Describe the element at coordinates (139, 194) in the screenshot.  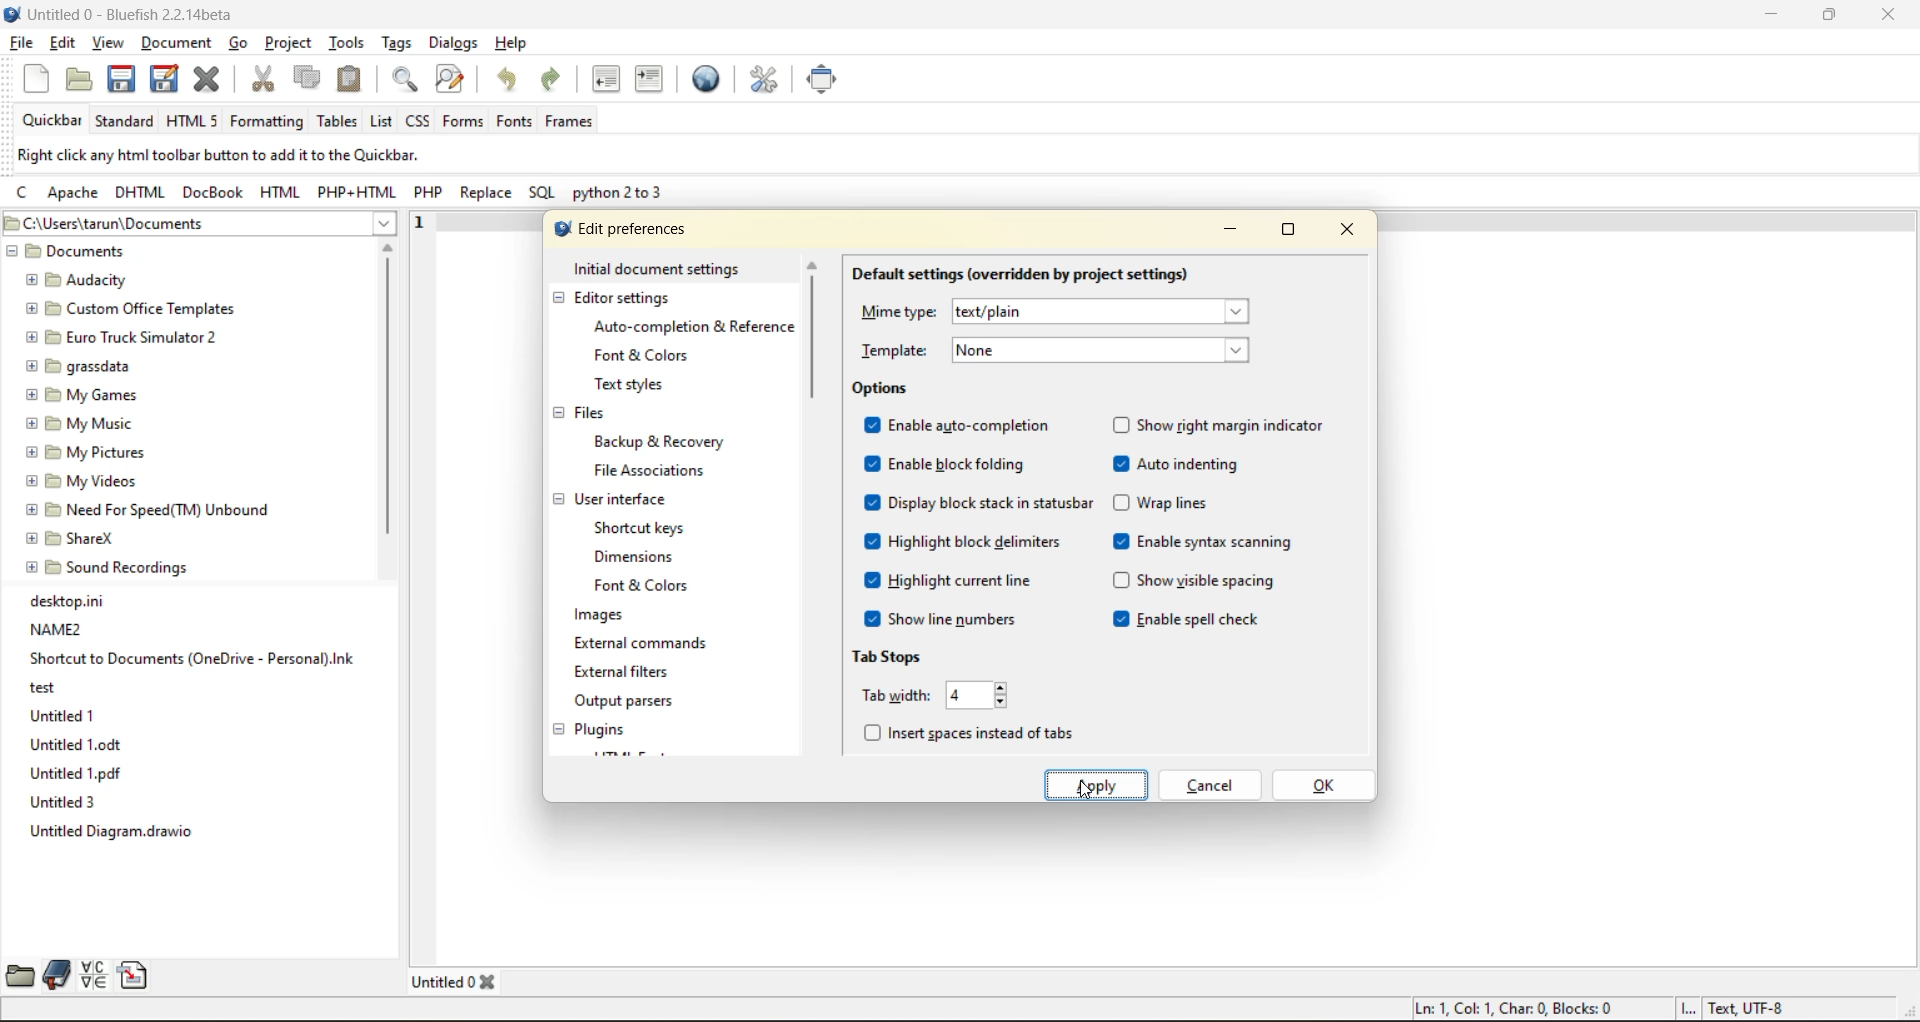
I see `dhtml` at that location.